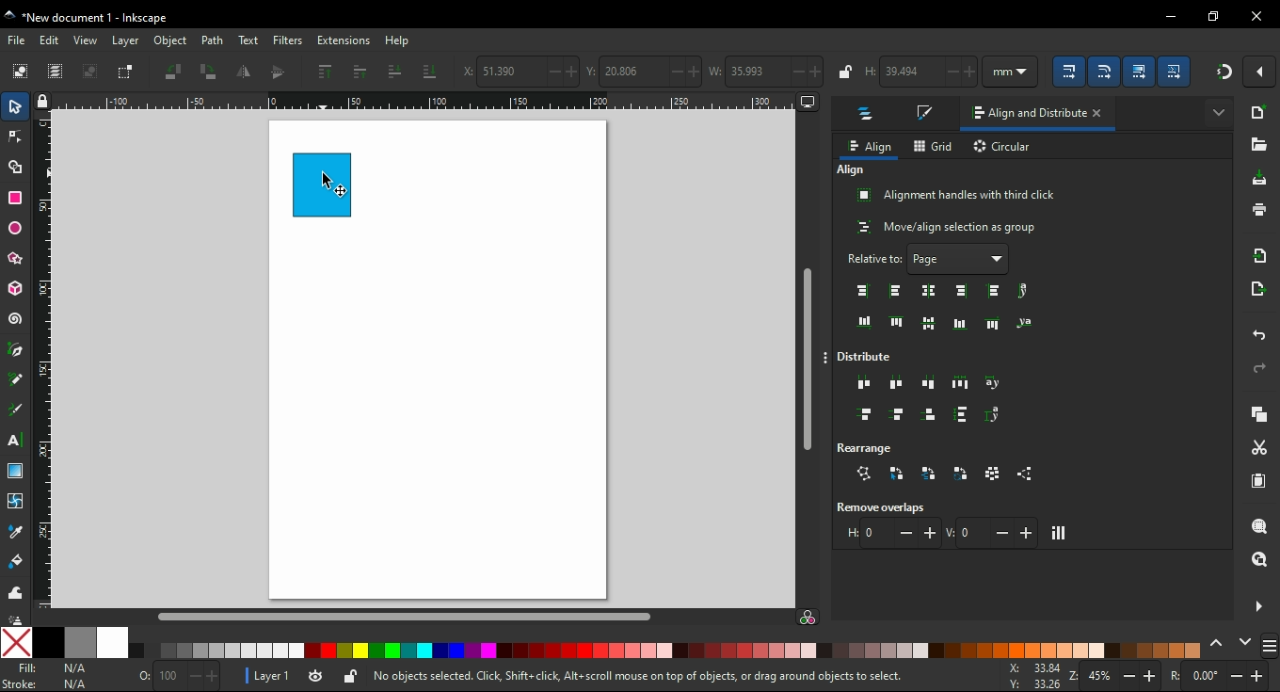 This screenshot has width=1280, height=692. What do you see at coordinates (897, 383) in the screenshot?
I see `distribute horizontally with even spacing between centers` at bounding box center [897, 383].